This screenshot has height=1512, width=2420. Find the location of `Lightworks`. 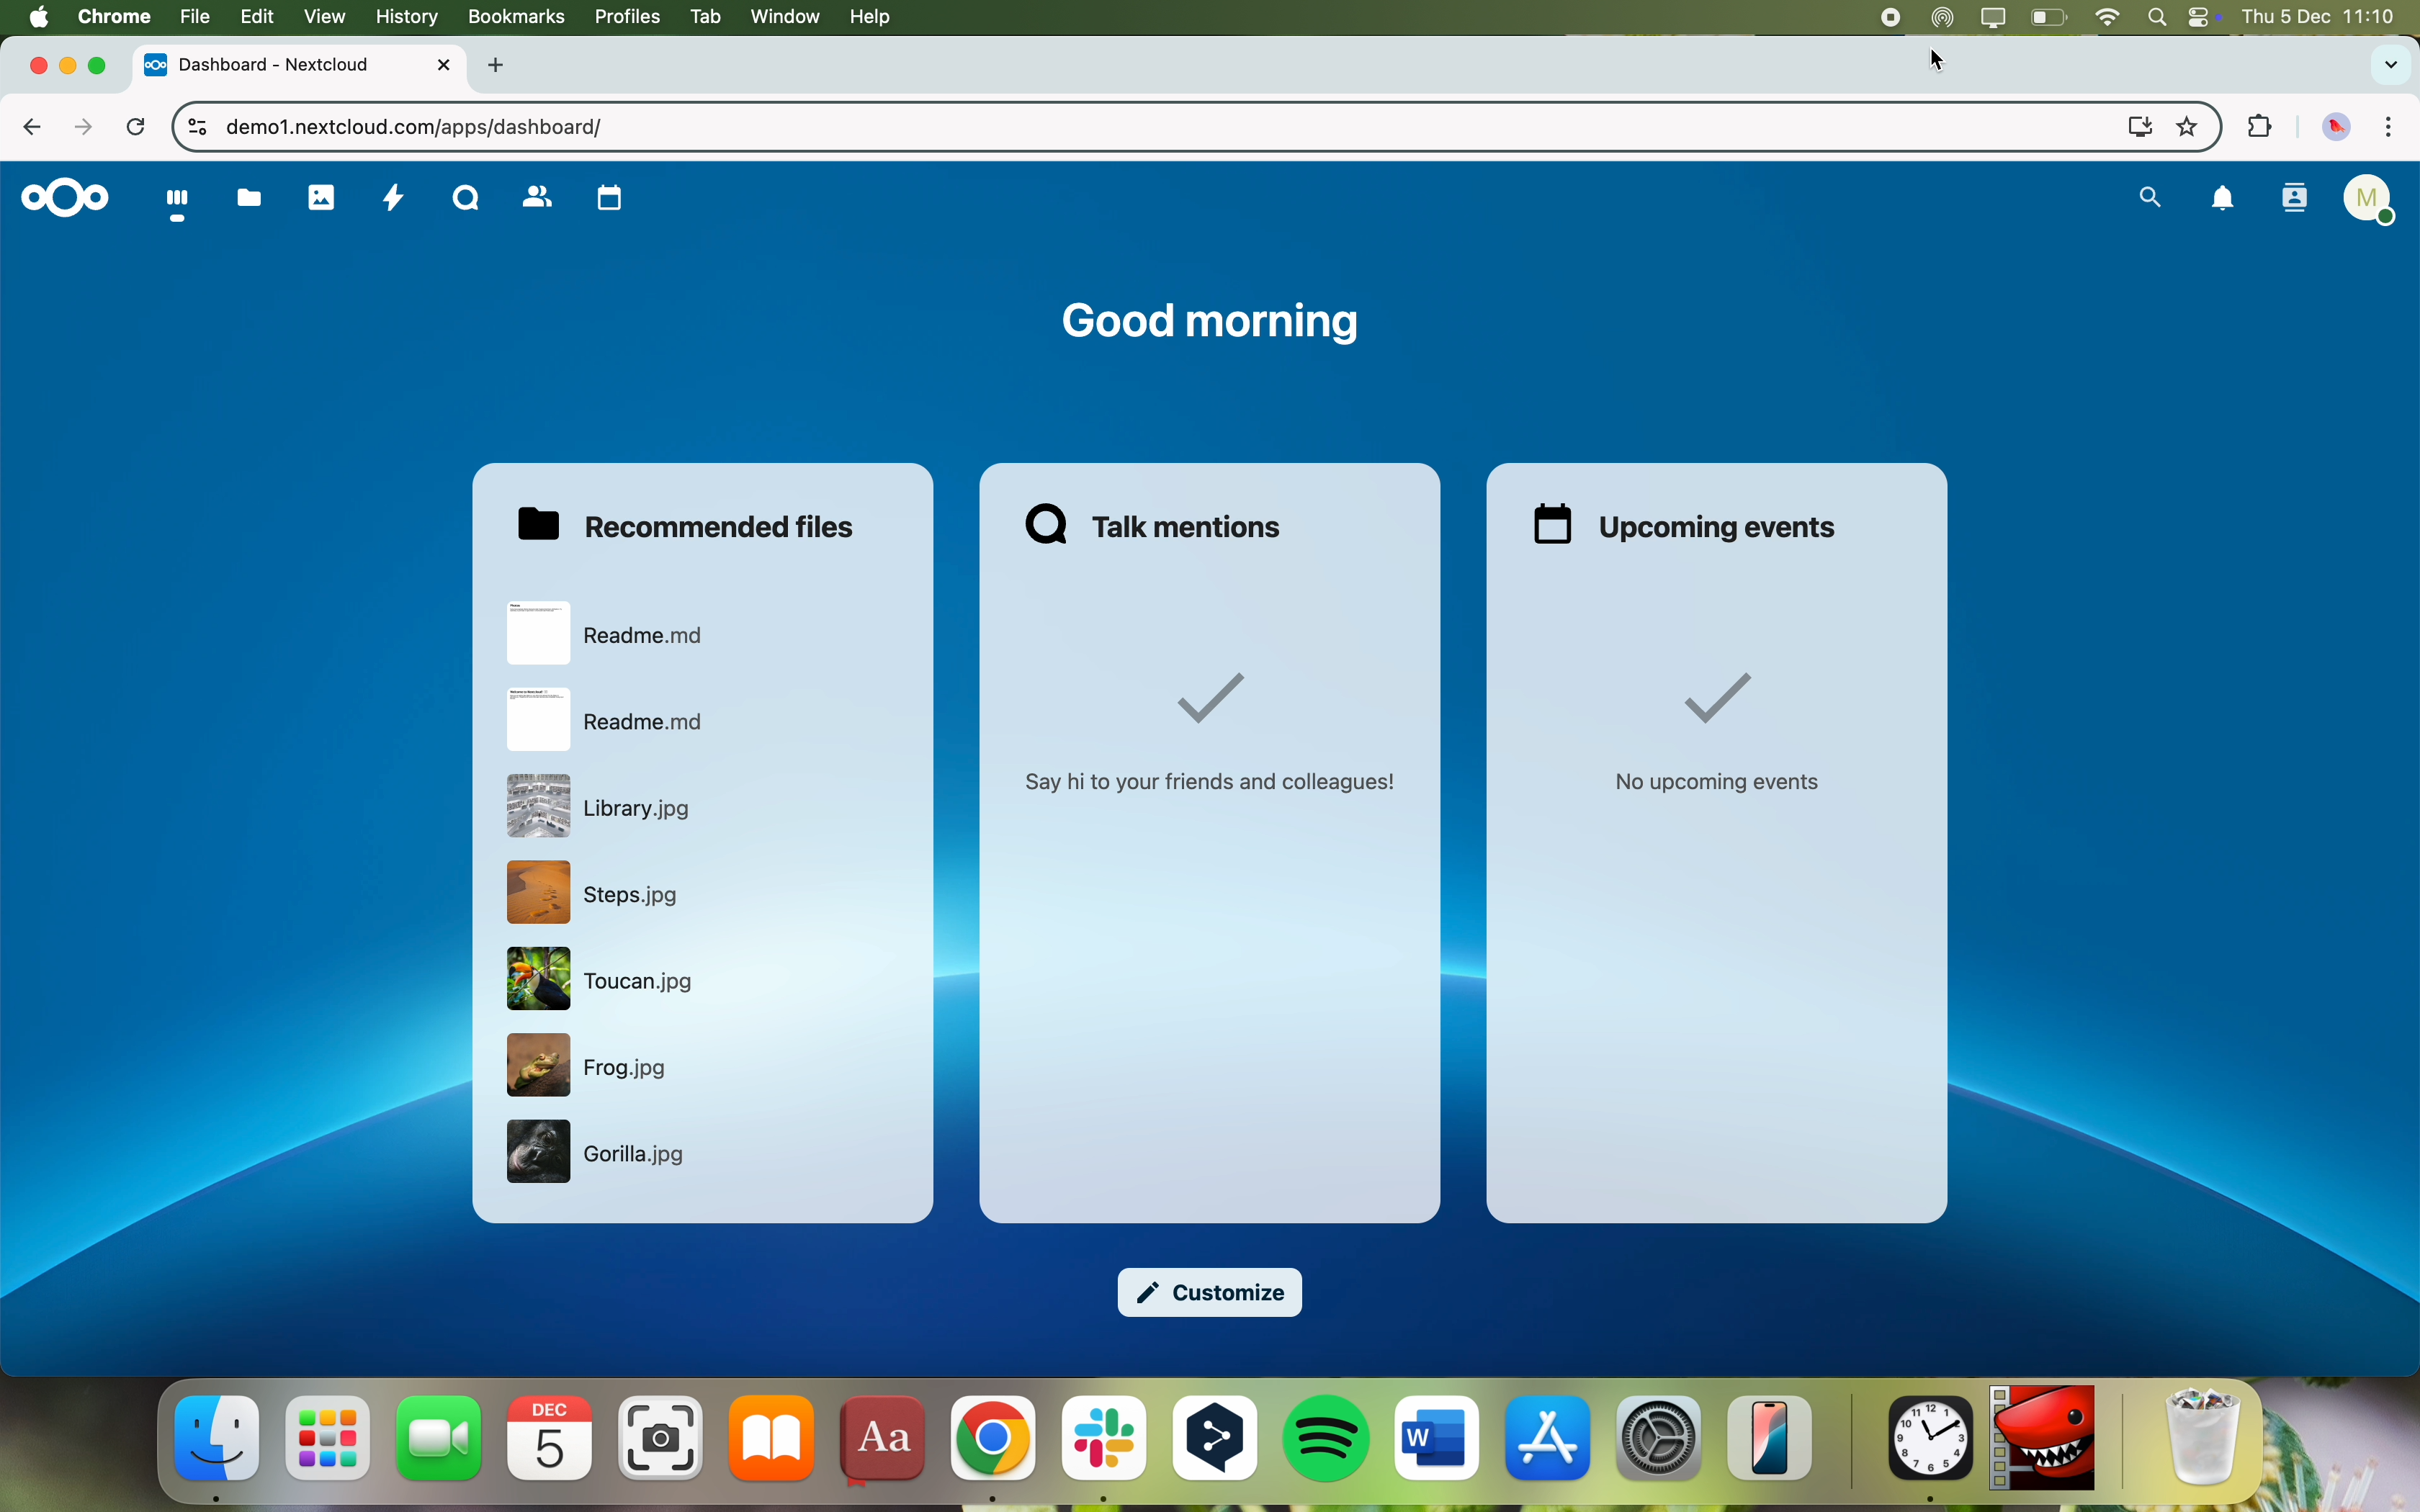

Lightworks is located at coordinates (2043, 1440).